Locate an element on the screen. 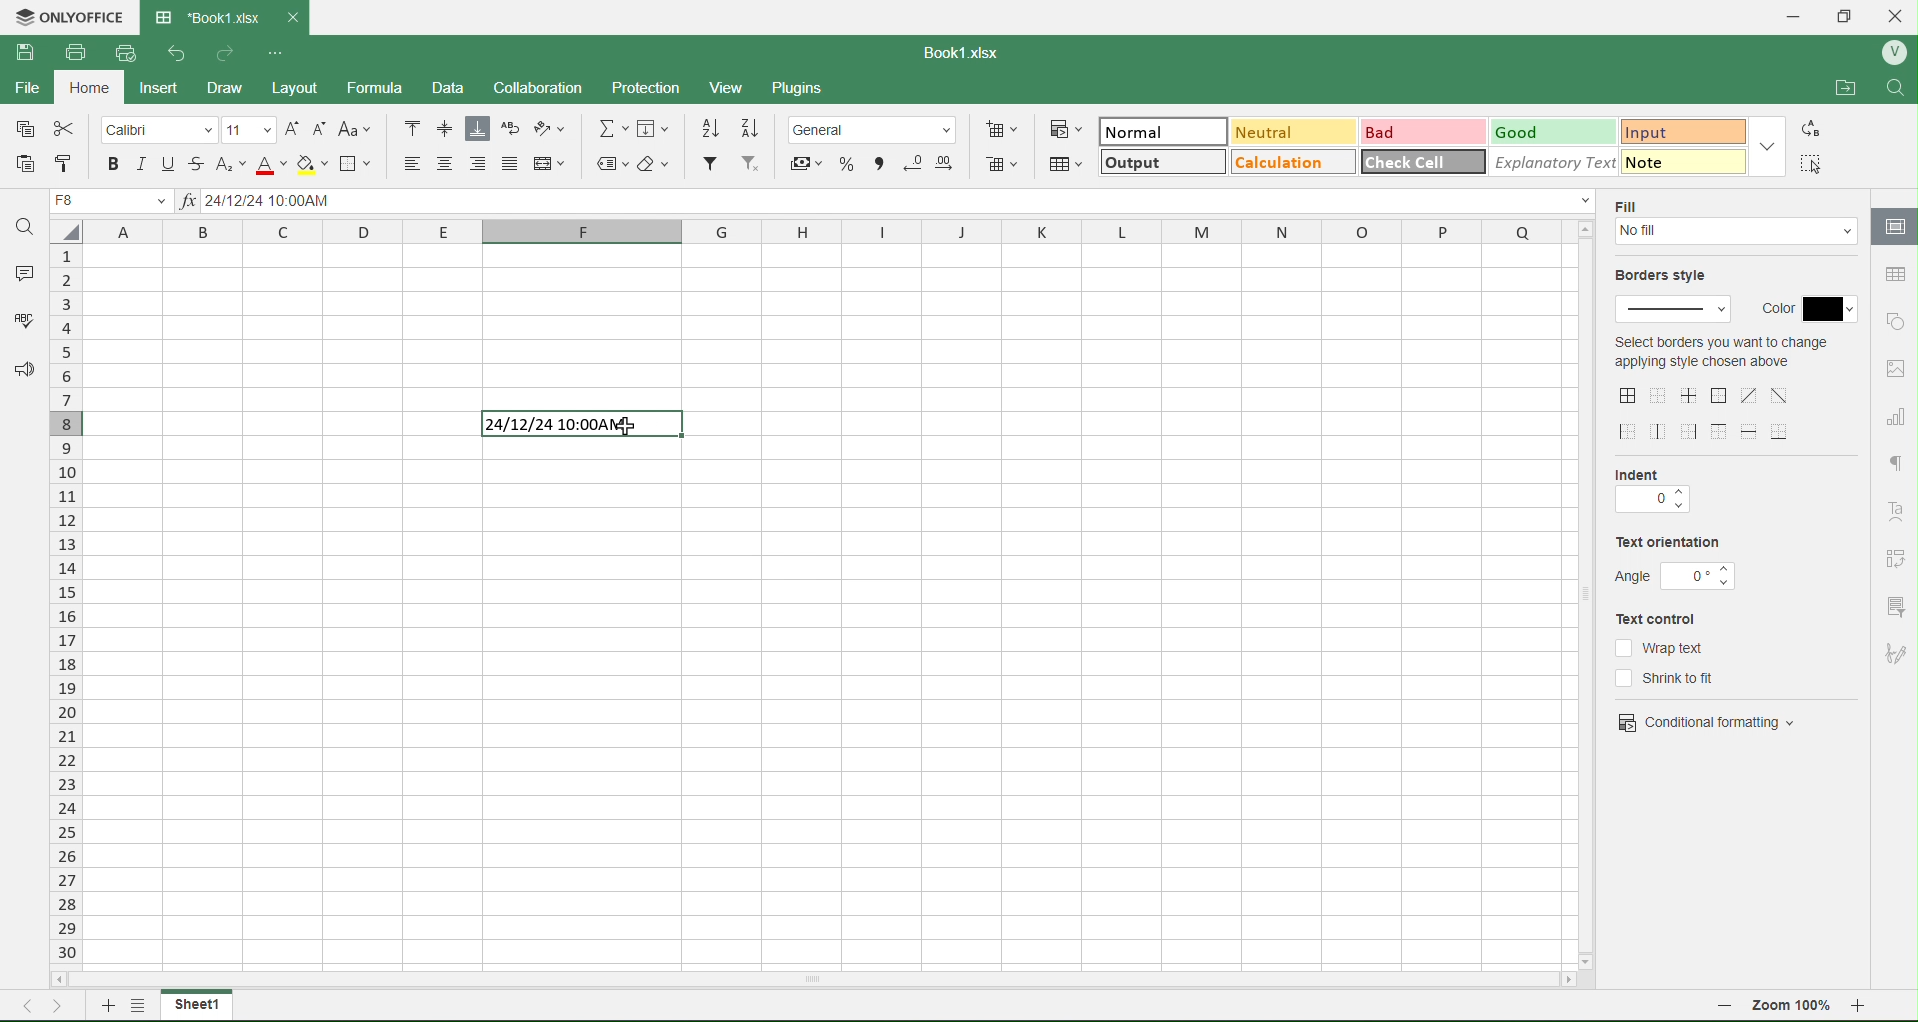 The height and width of the screenshot is (1022, 1918). Cut is located at coordinates (67, 130).